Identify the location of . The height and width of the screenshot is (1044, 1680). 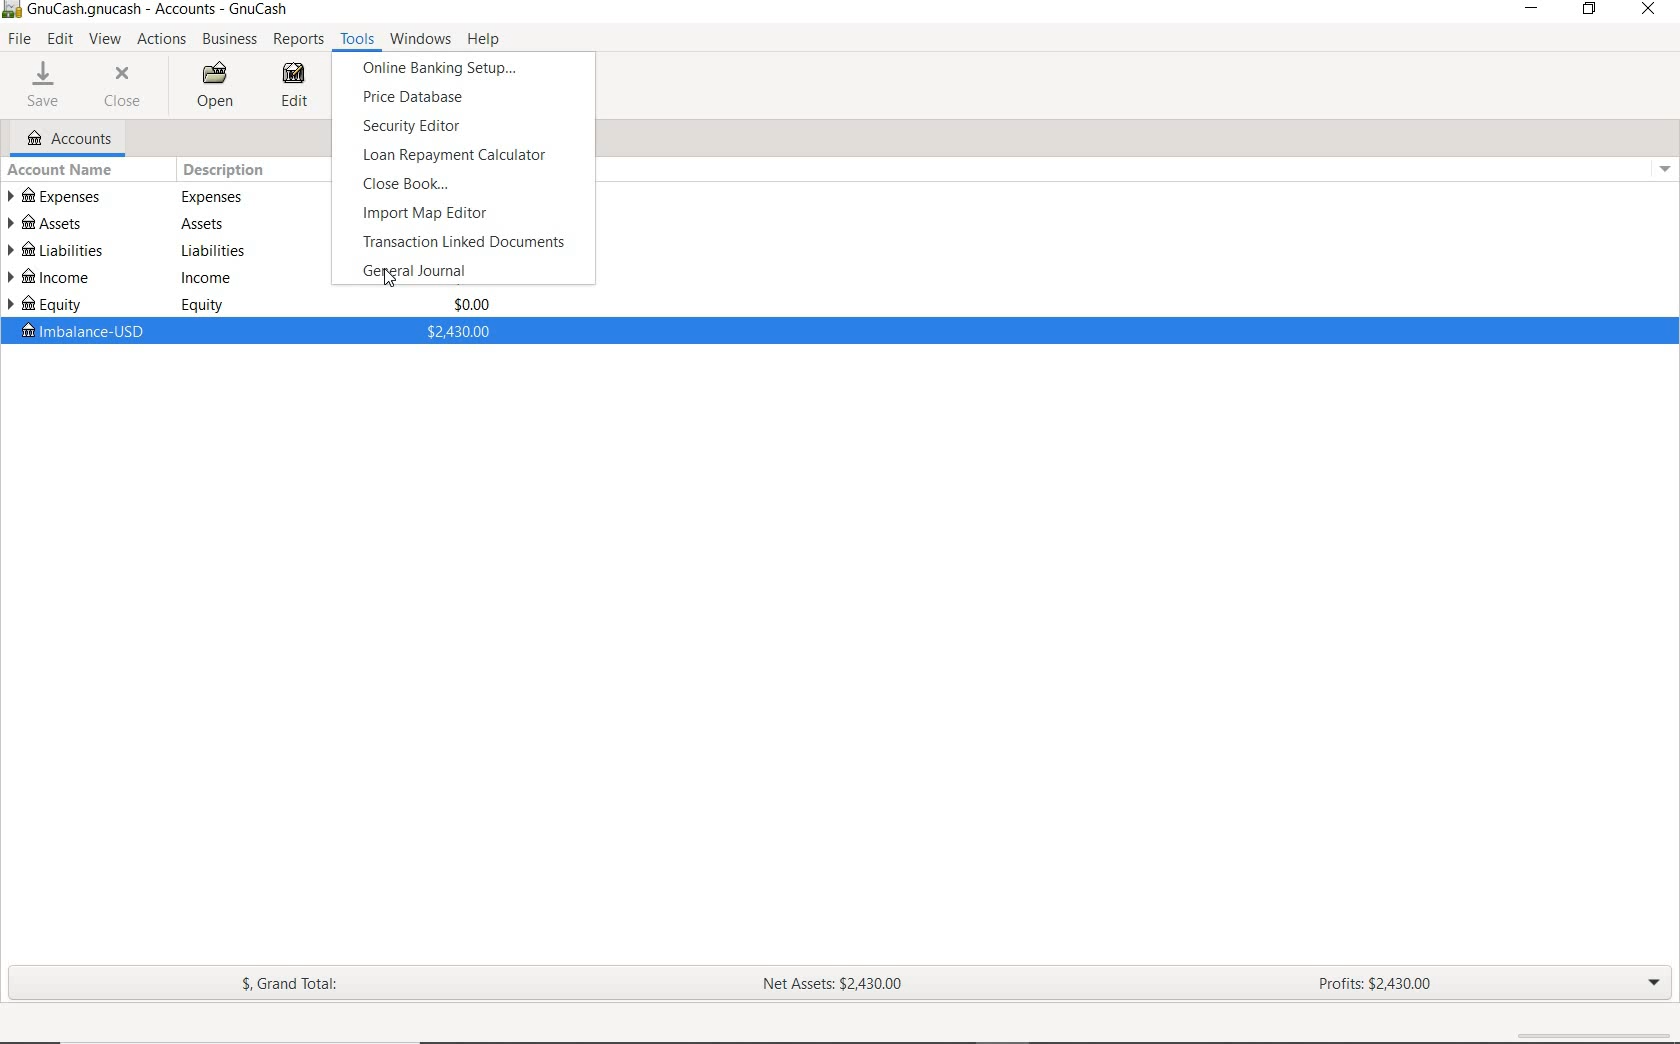
(202, 224).